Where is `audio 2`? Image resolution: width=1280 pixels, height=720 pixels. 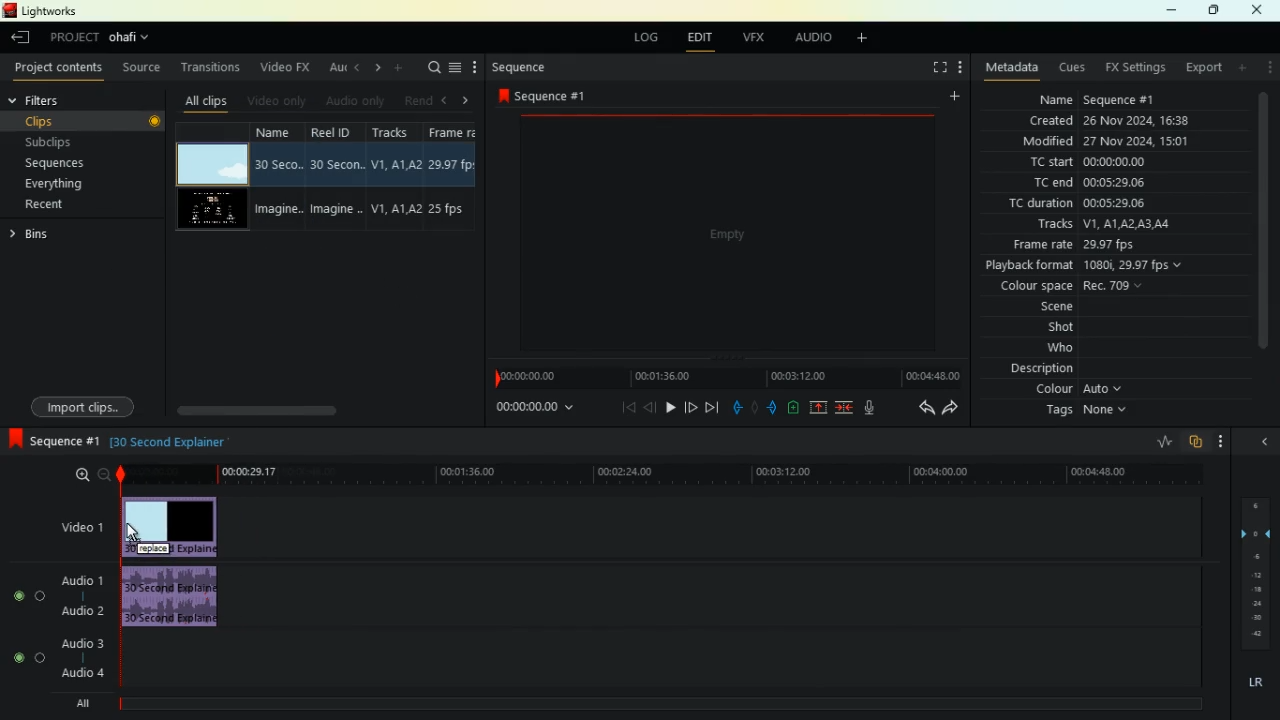 audio 2 is located at coordinates (81, 615).